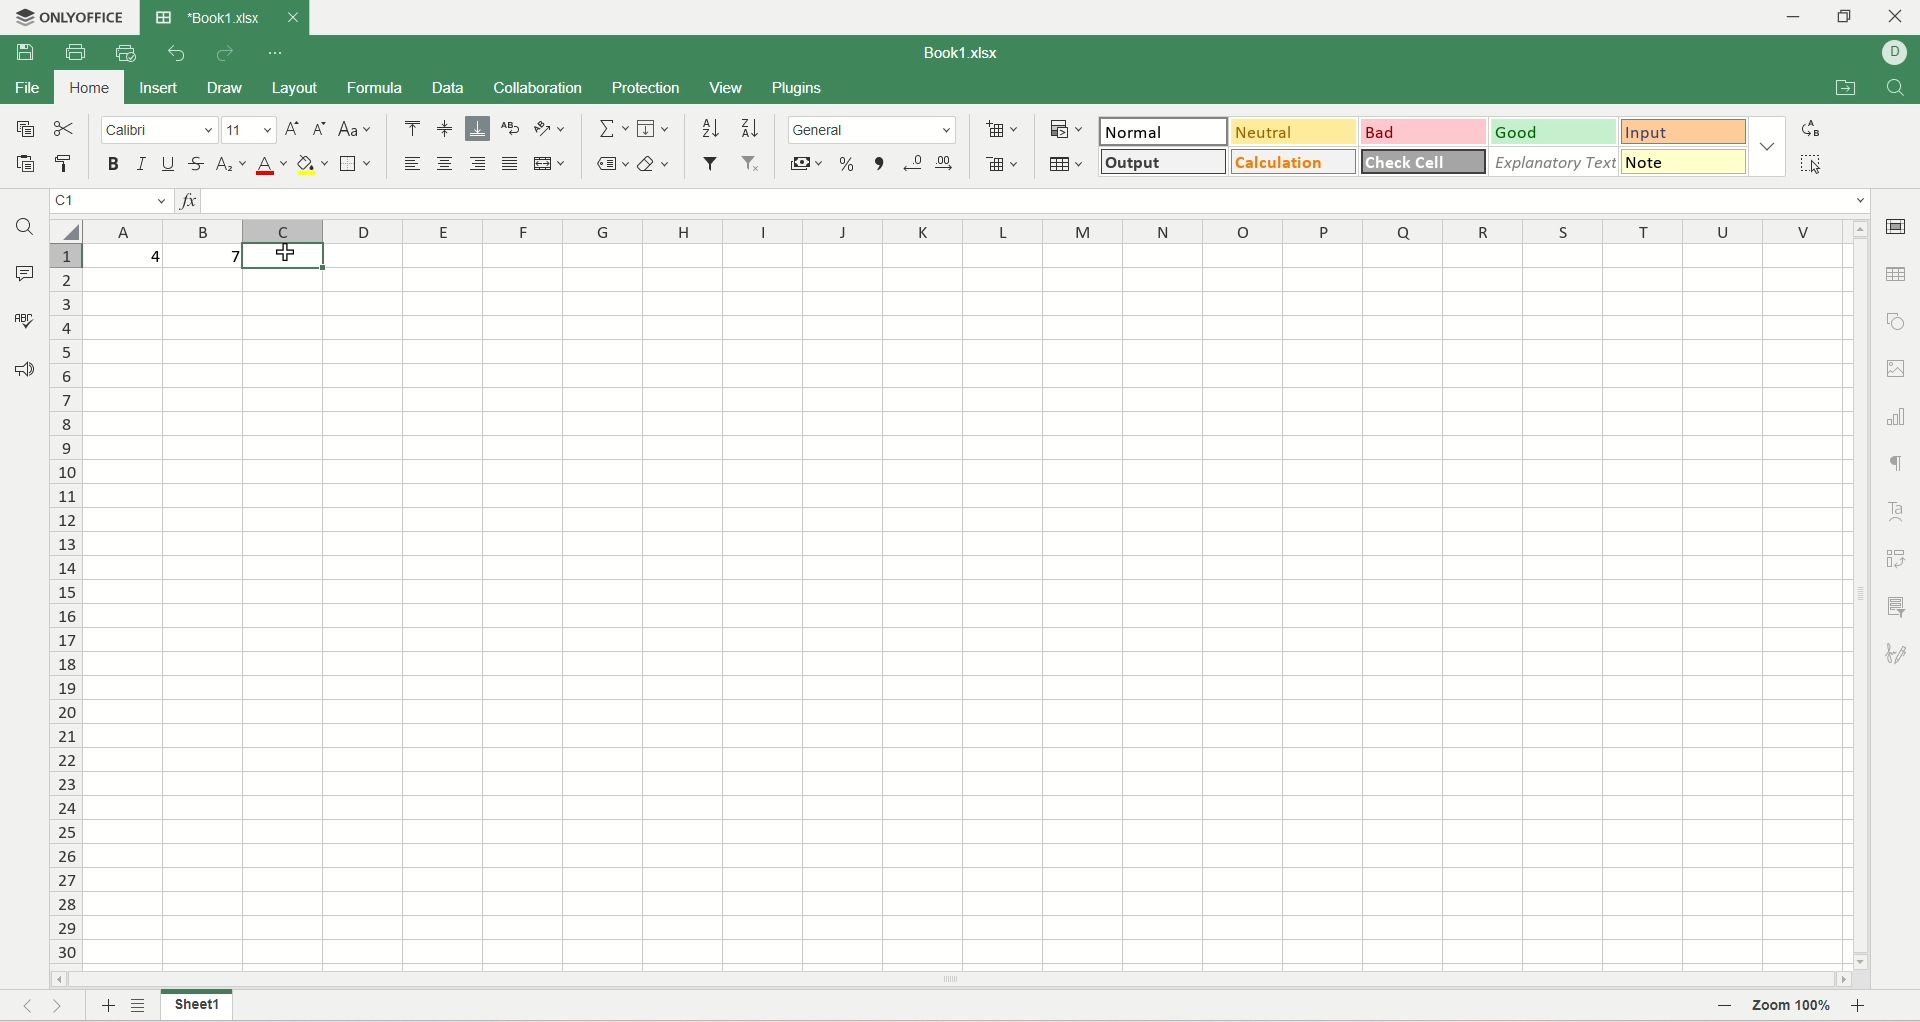 The width and height of the screenshot is (1920, 1022). What do you see at coordinates (1897, 18) in the screenshot?
I see `close` at bounding box center [1897, 18].